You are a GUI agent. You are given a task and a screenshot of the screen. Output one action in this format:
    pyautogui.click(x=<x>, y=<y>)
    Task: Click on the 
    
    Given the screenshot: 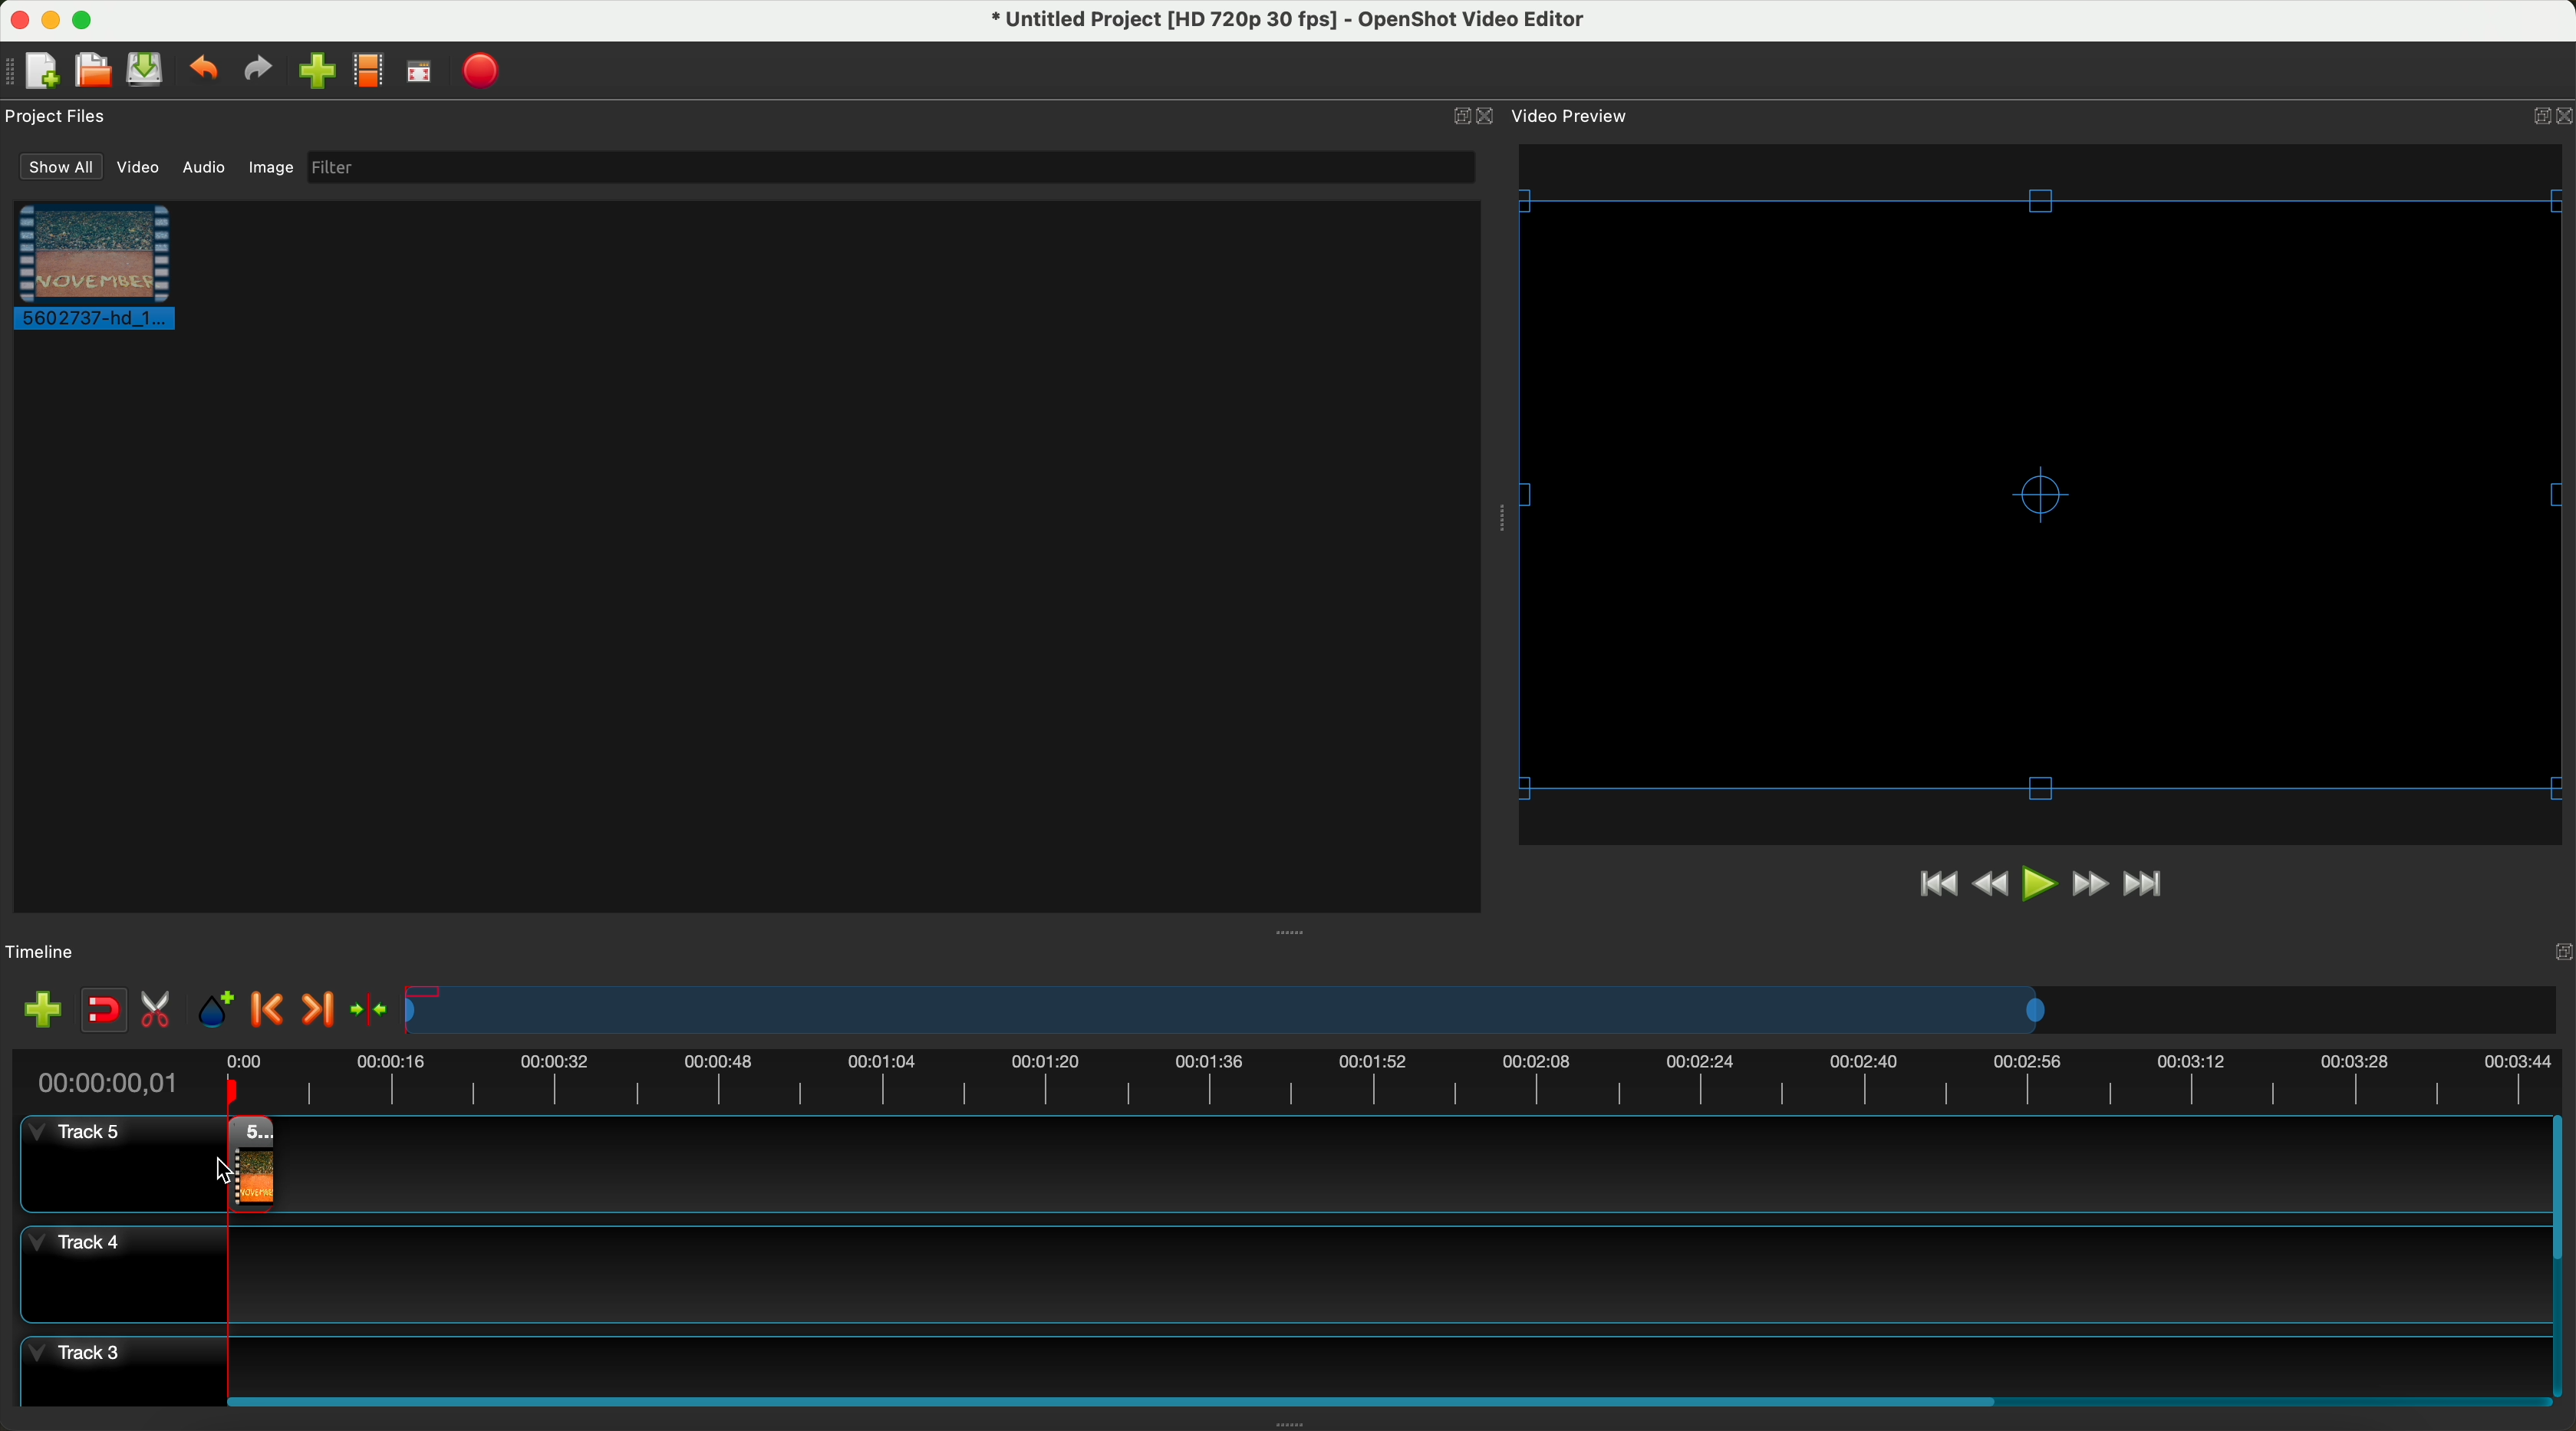 What is the action you would take?
    pyautogui.click(x=228, y=1170)
    